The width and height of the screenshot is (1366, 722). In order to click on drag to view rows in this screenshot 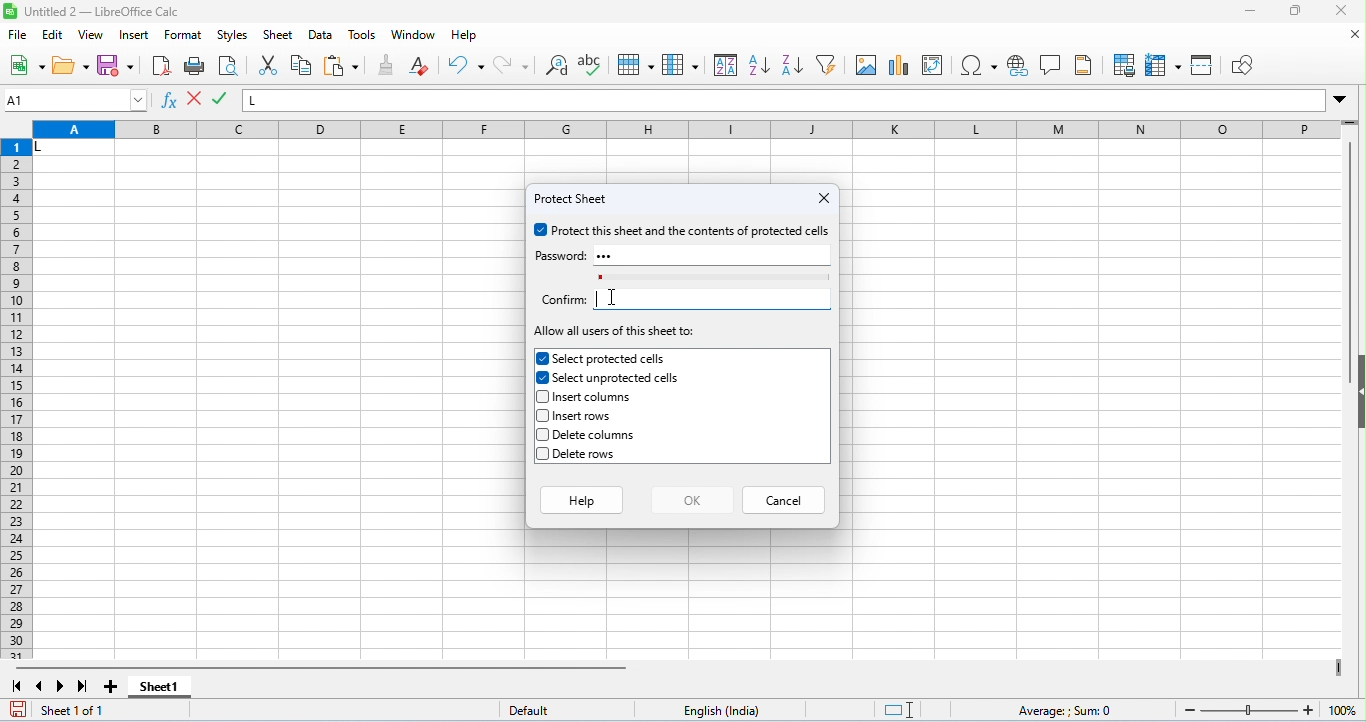, I will do `click(1350, 122)`.